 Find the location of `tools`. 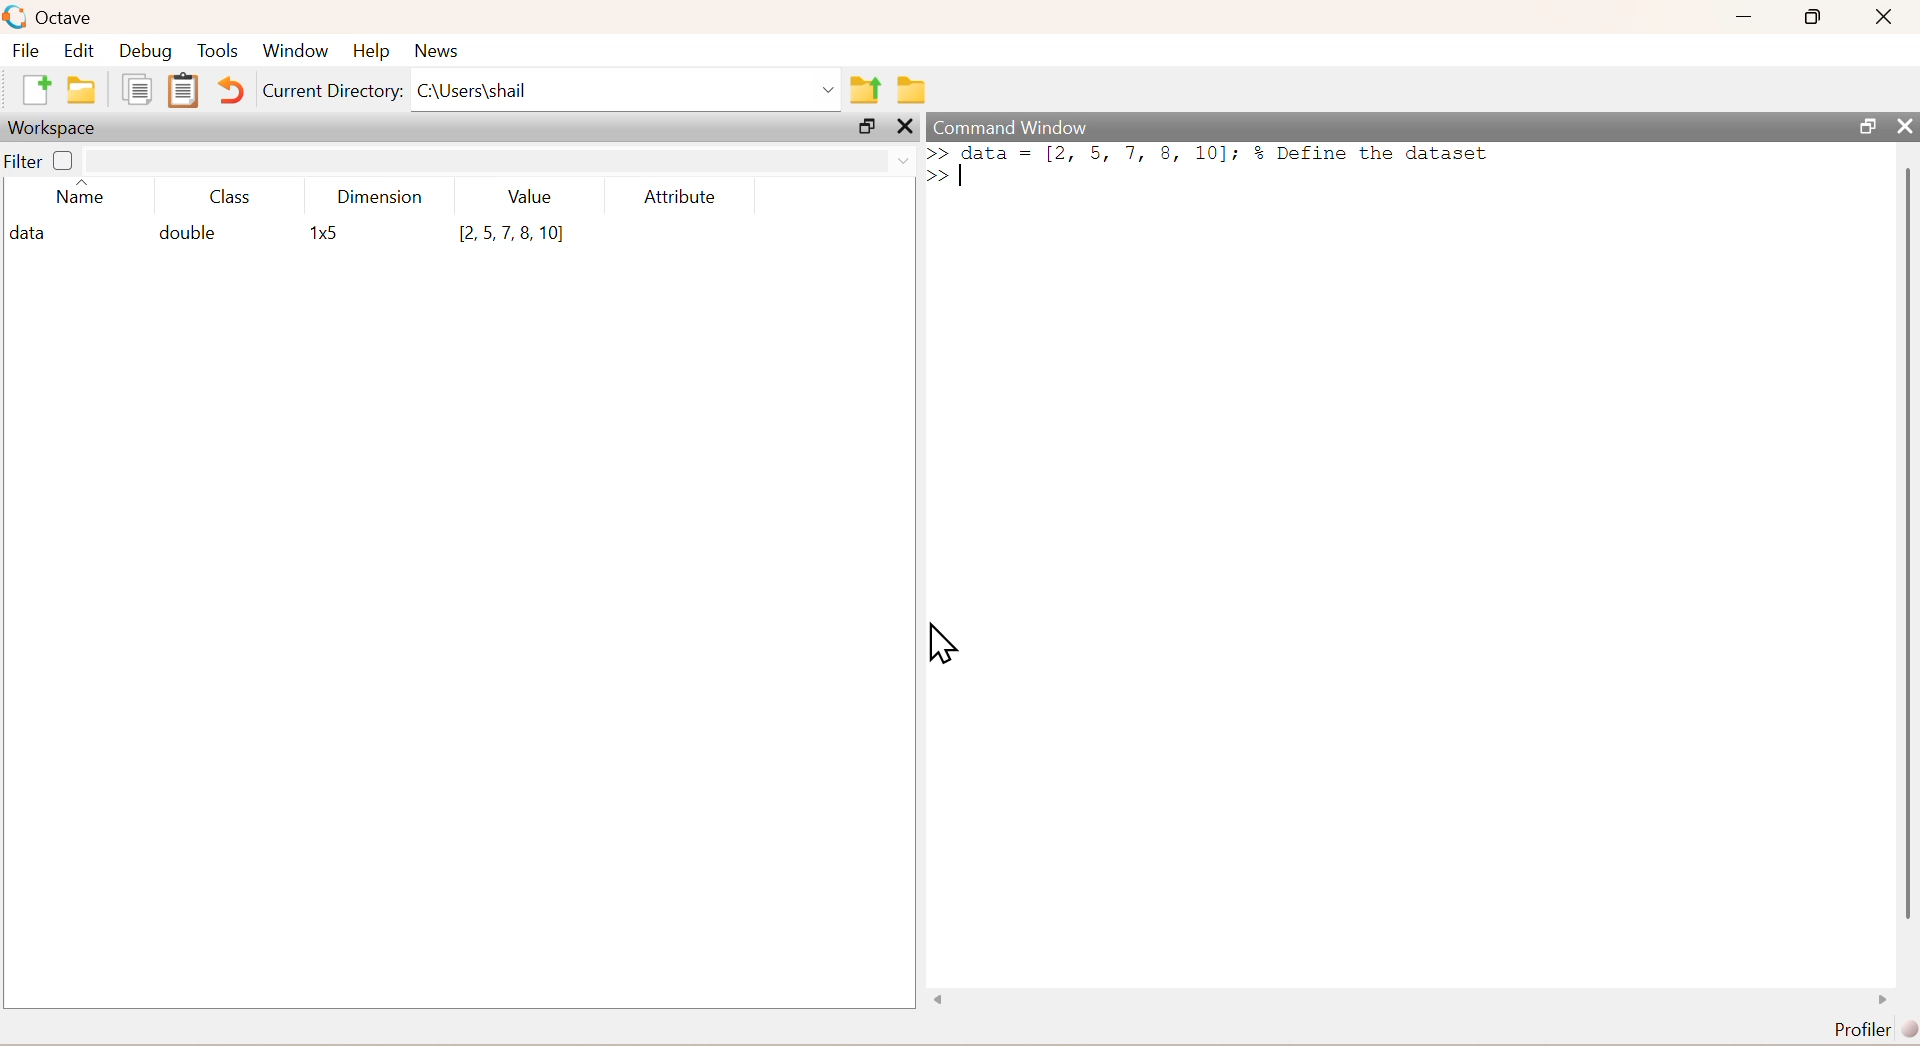

tools is located at coordinates (220, 50).